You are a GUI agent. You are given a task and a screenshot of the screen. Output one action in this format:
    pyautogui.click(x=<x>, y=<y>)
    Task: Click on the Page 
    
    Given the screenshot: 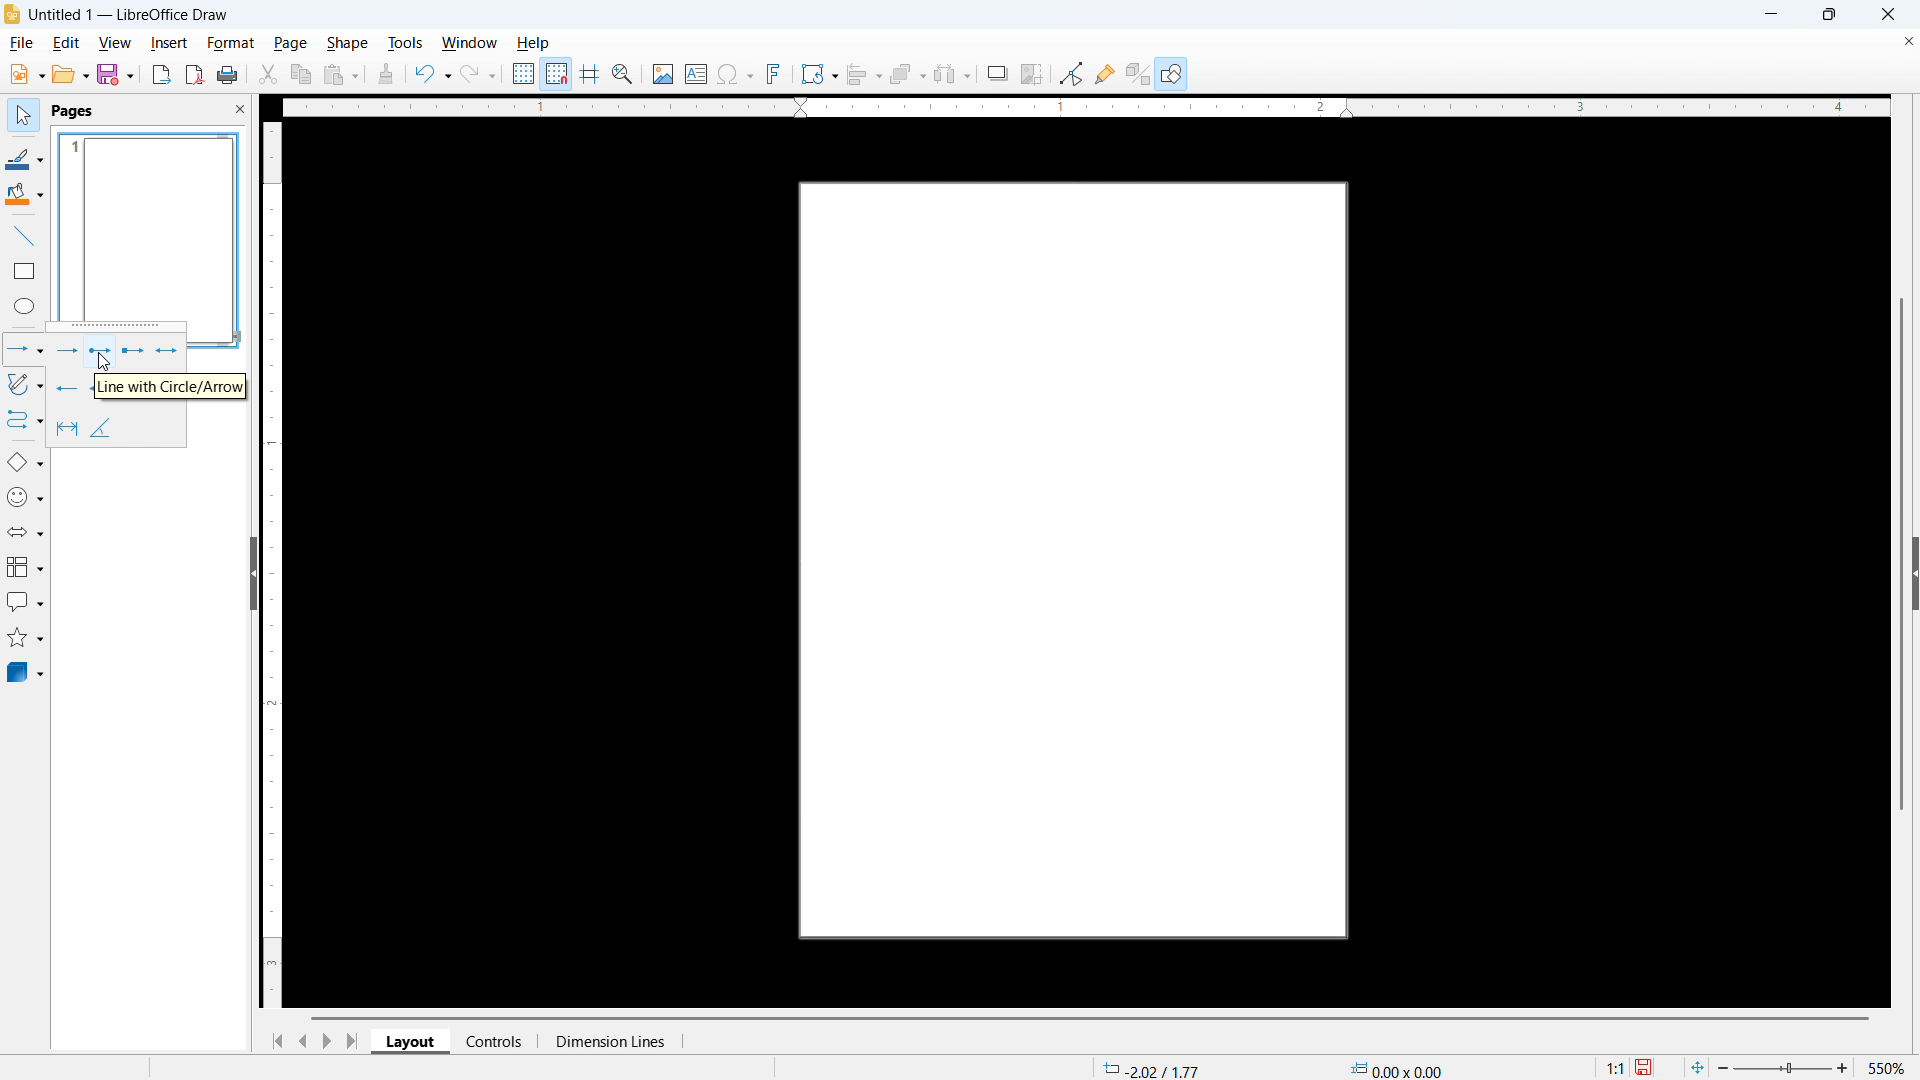 What is the action you would take?
    pyautogui.click(x=289, y=43)
    